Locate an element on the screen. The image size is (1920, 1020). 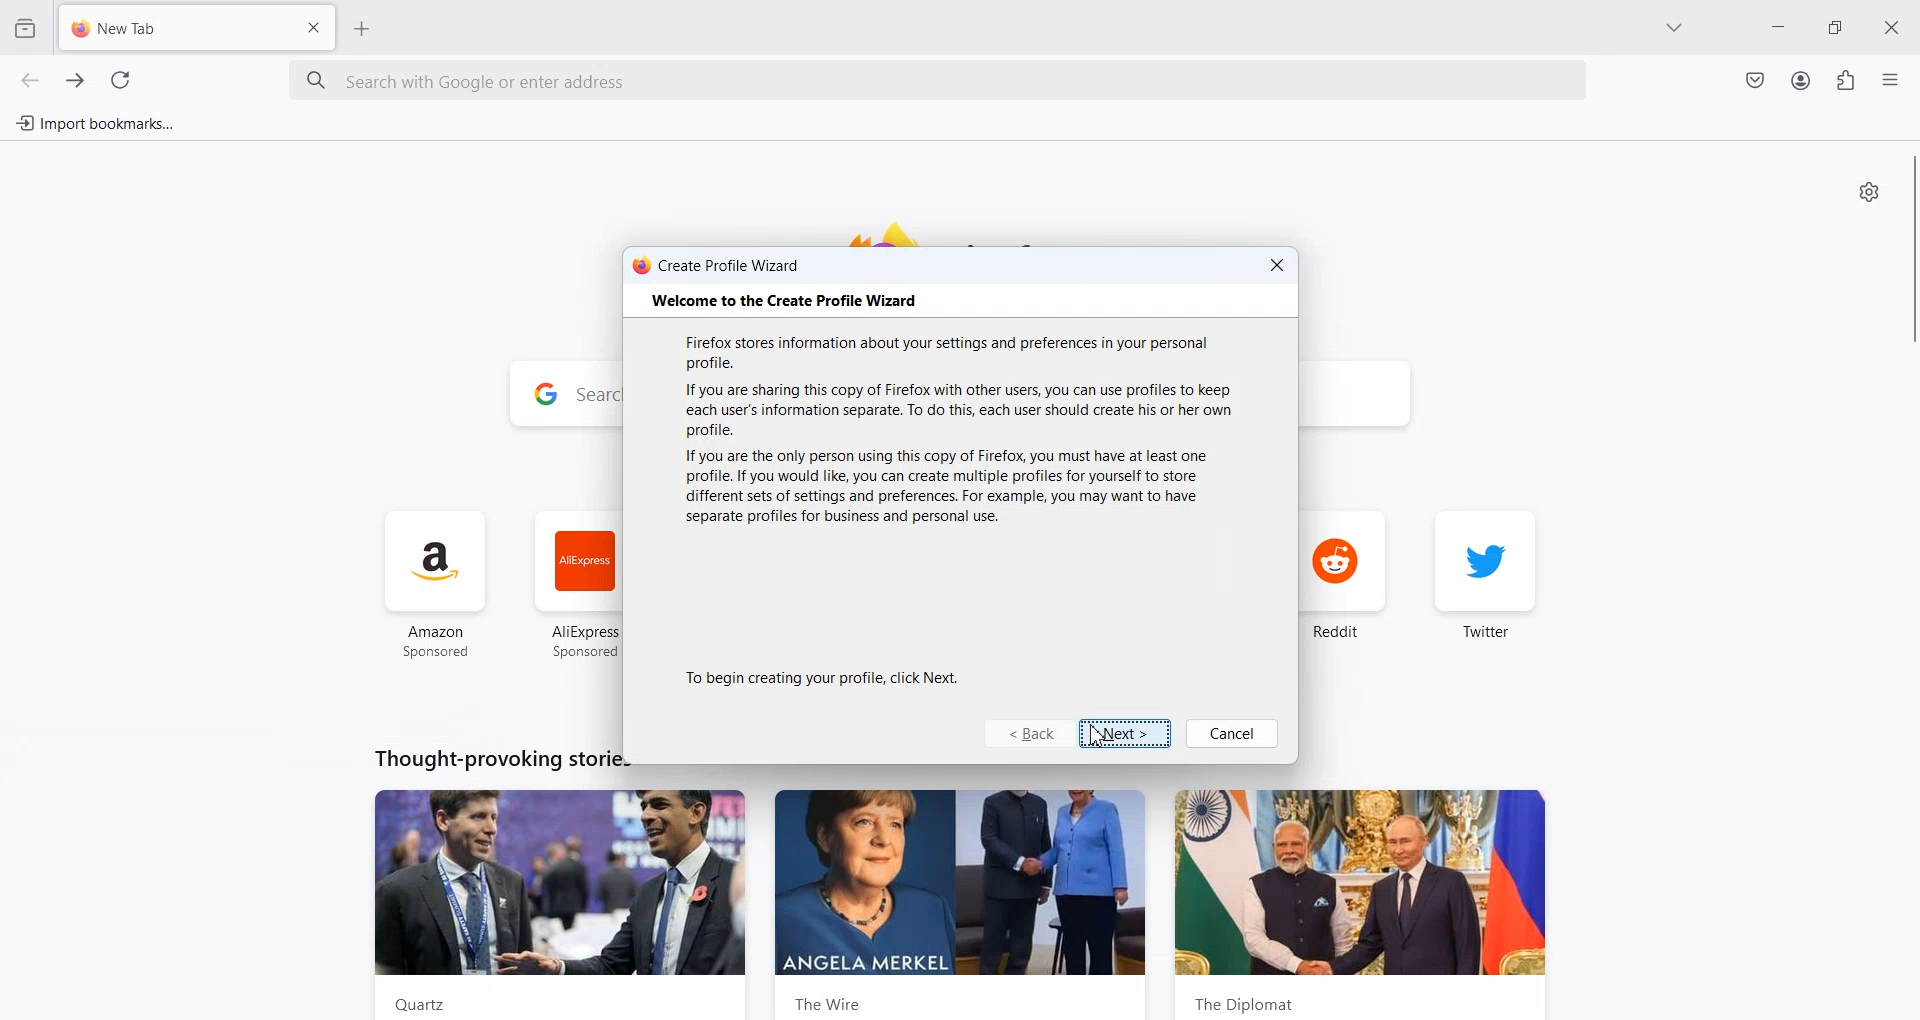
reddit is located at coordinates (1343, 574).